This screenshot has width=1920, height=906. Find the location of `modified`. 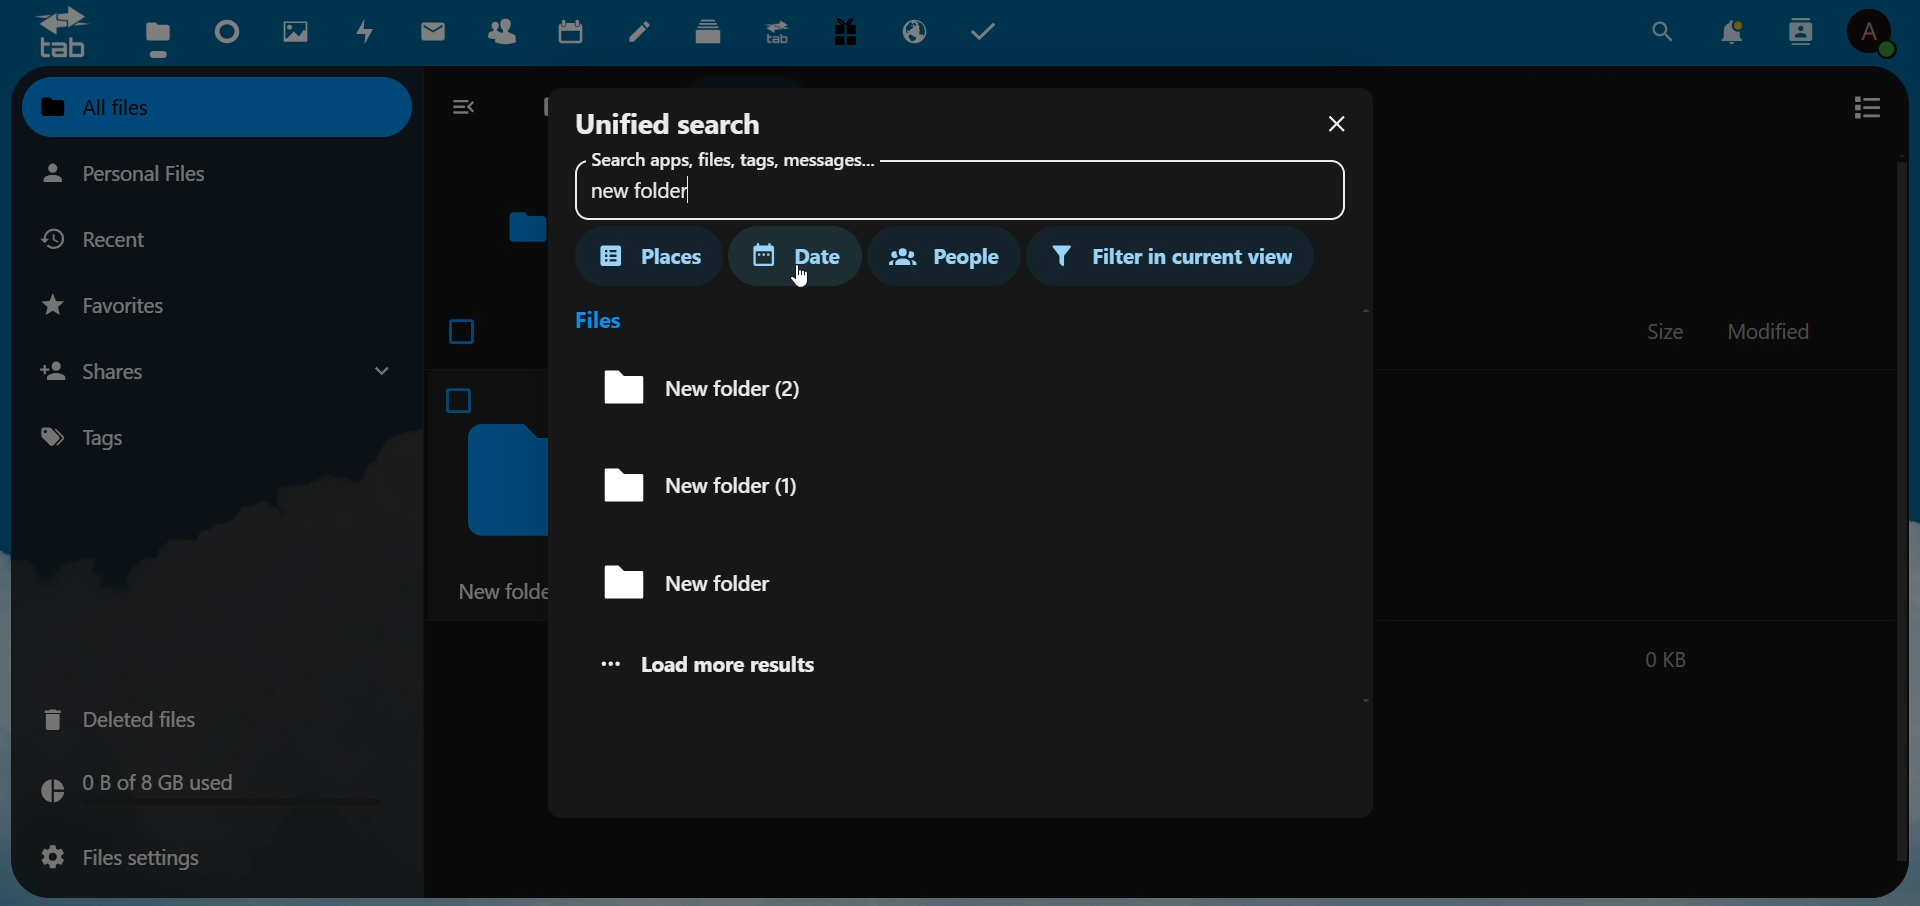

modified is located at coordinates (1771, 334).